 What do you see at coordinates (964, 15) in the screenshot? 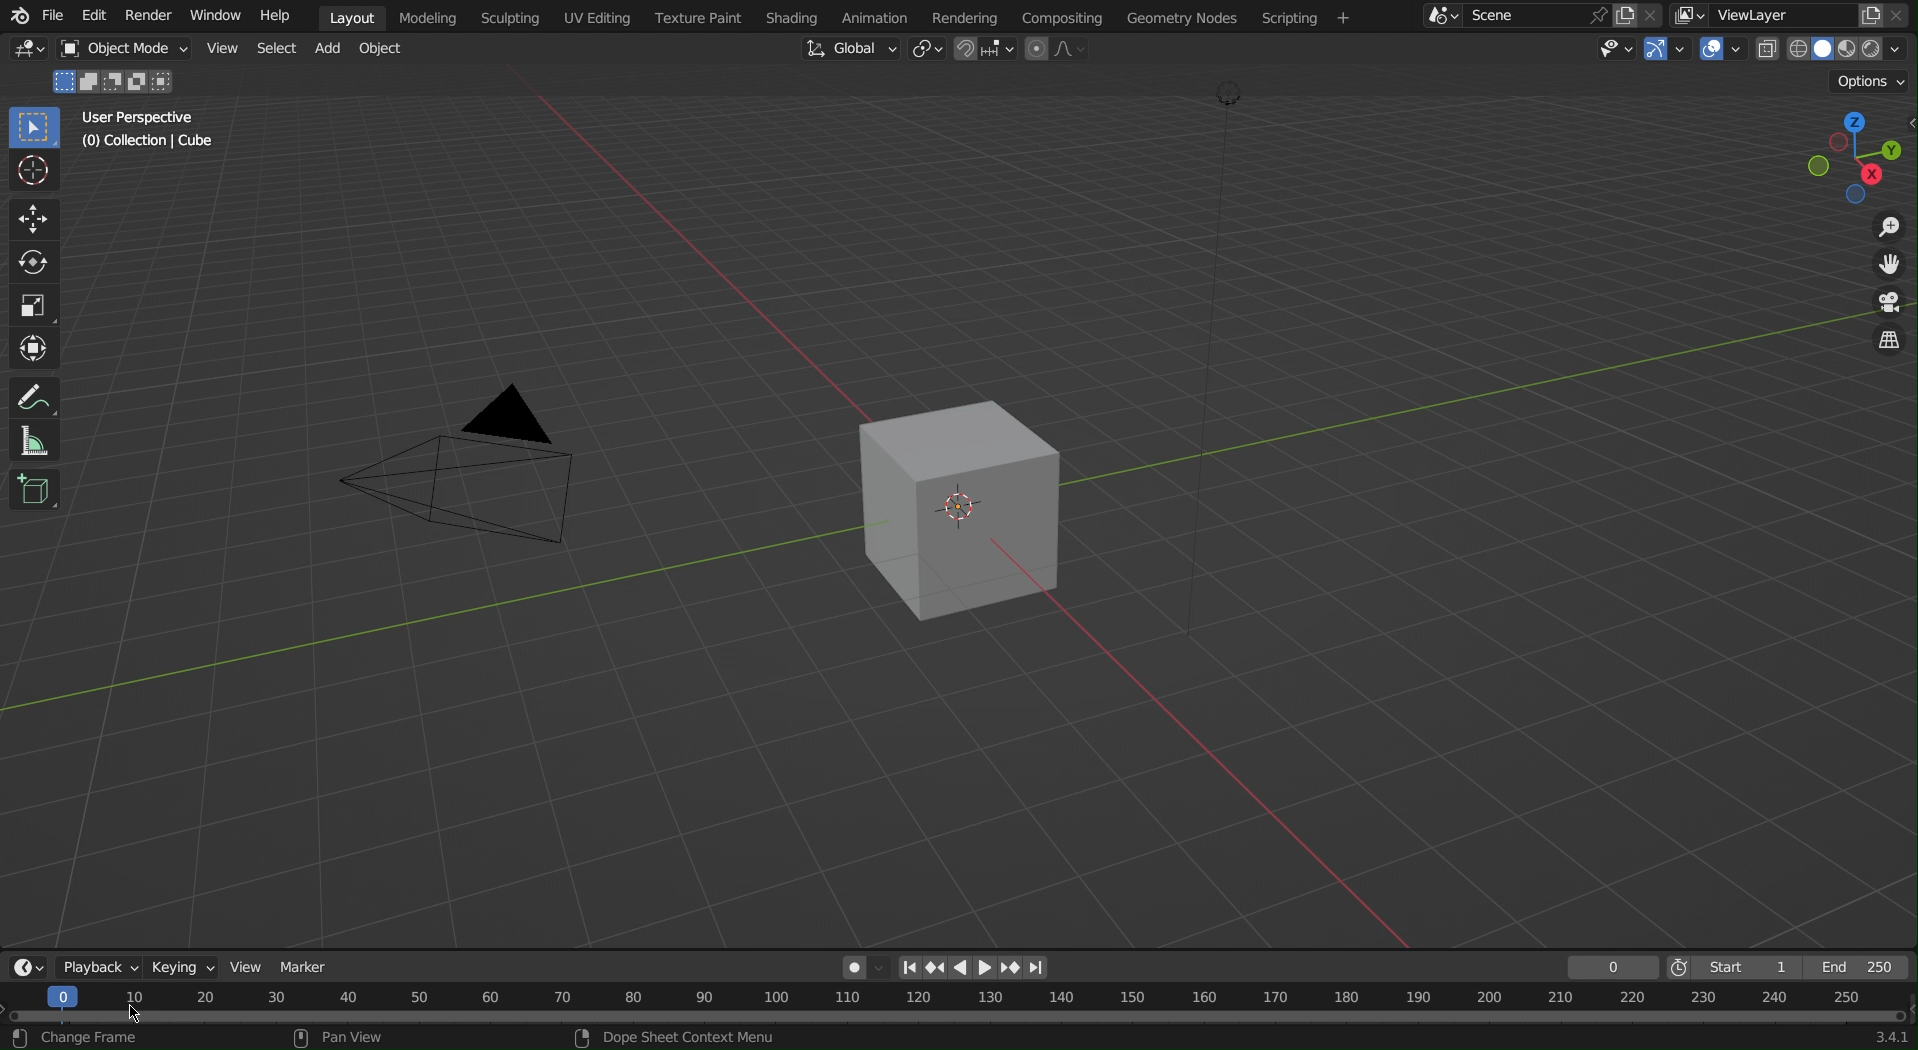
I see `Rendering` at bounding box center [964, 15].